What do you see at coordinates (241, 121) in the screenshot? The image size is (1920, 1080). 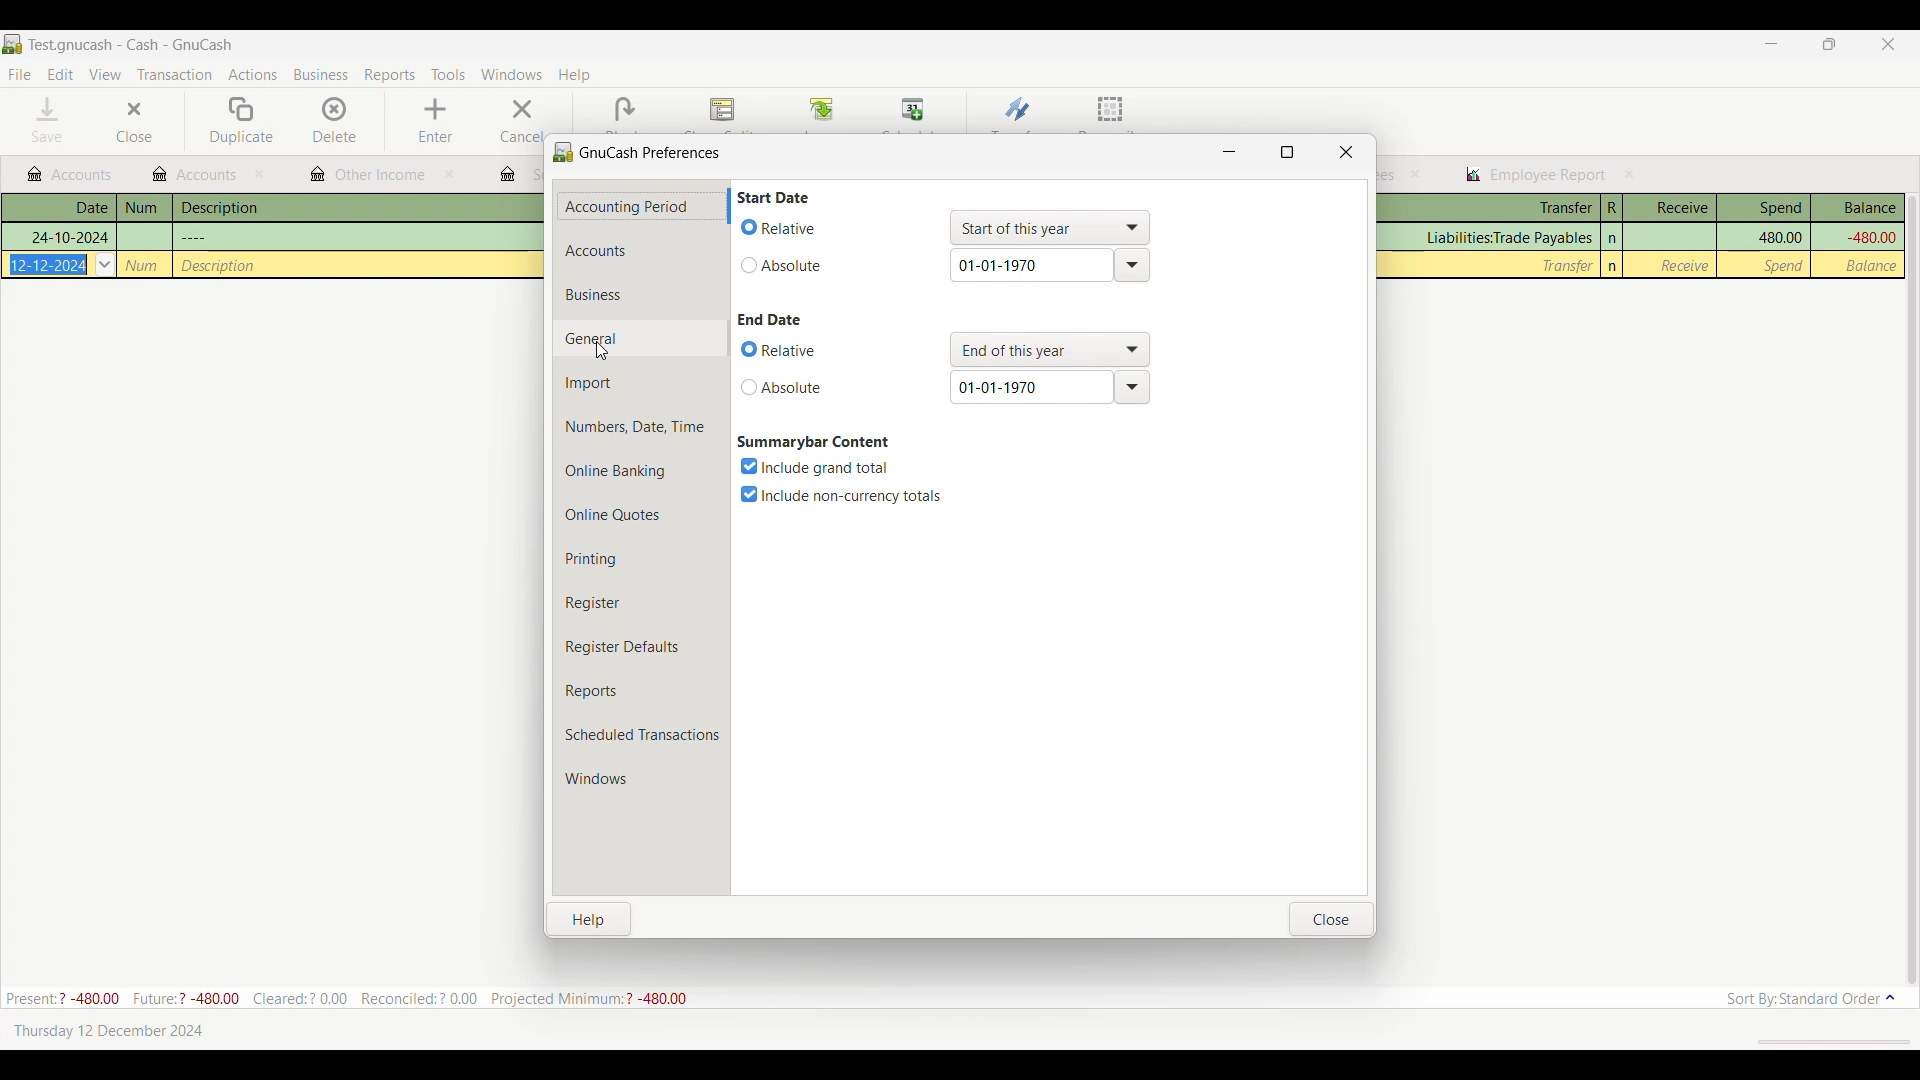 I see `Duplicate` at bounding box center [241, 121].